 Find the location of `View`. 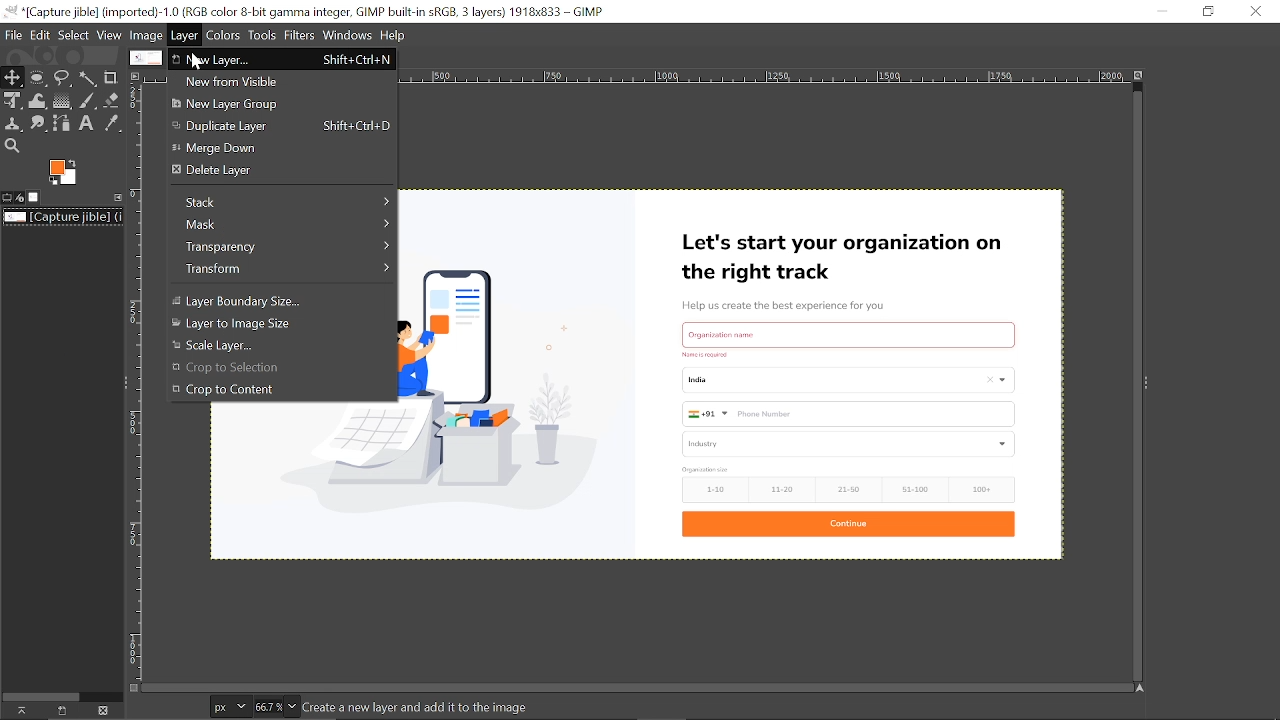

View is located at coordinates (110, 34).